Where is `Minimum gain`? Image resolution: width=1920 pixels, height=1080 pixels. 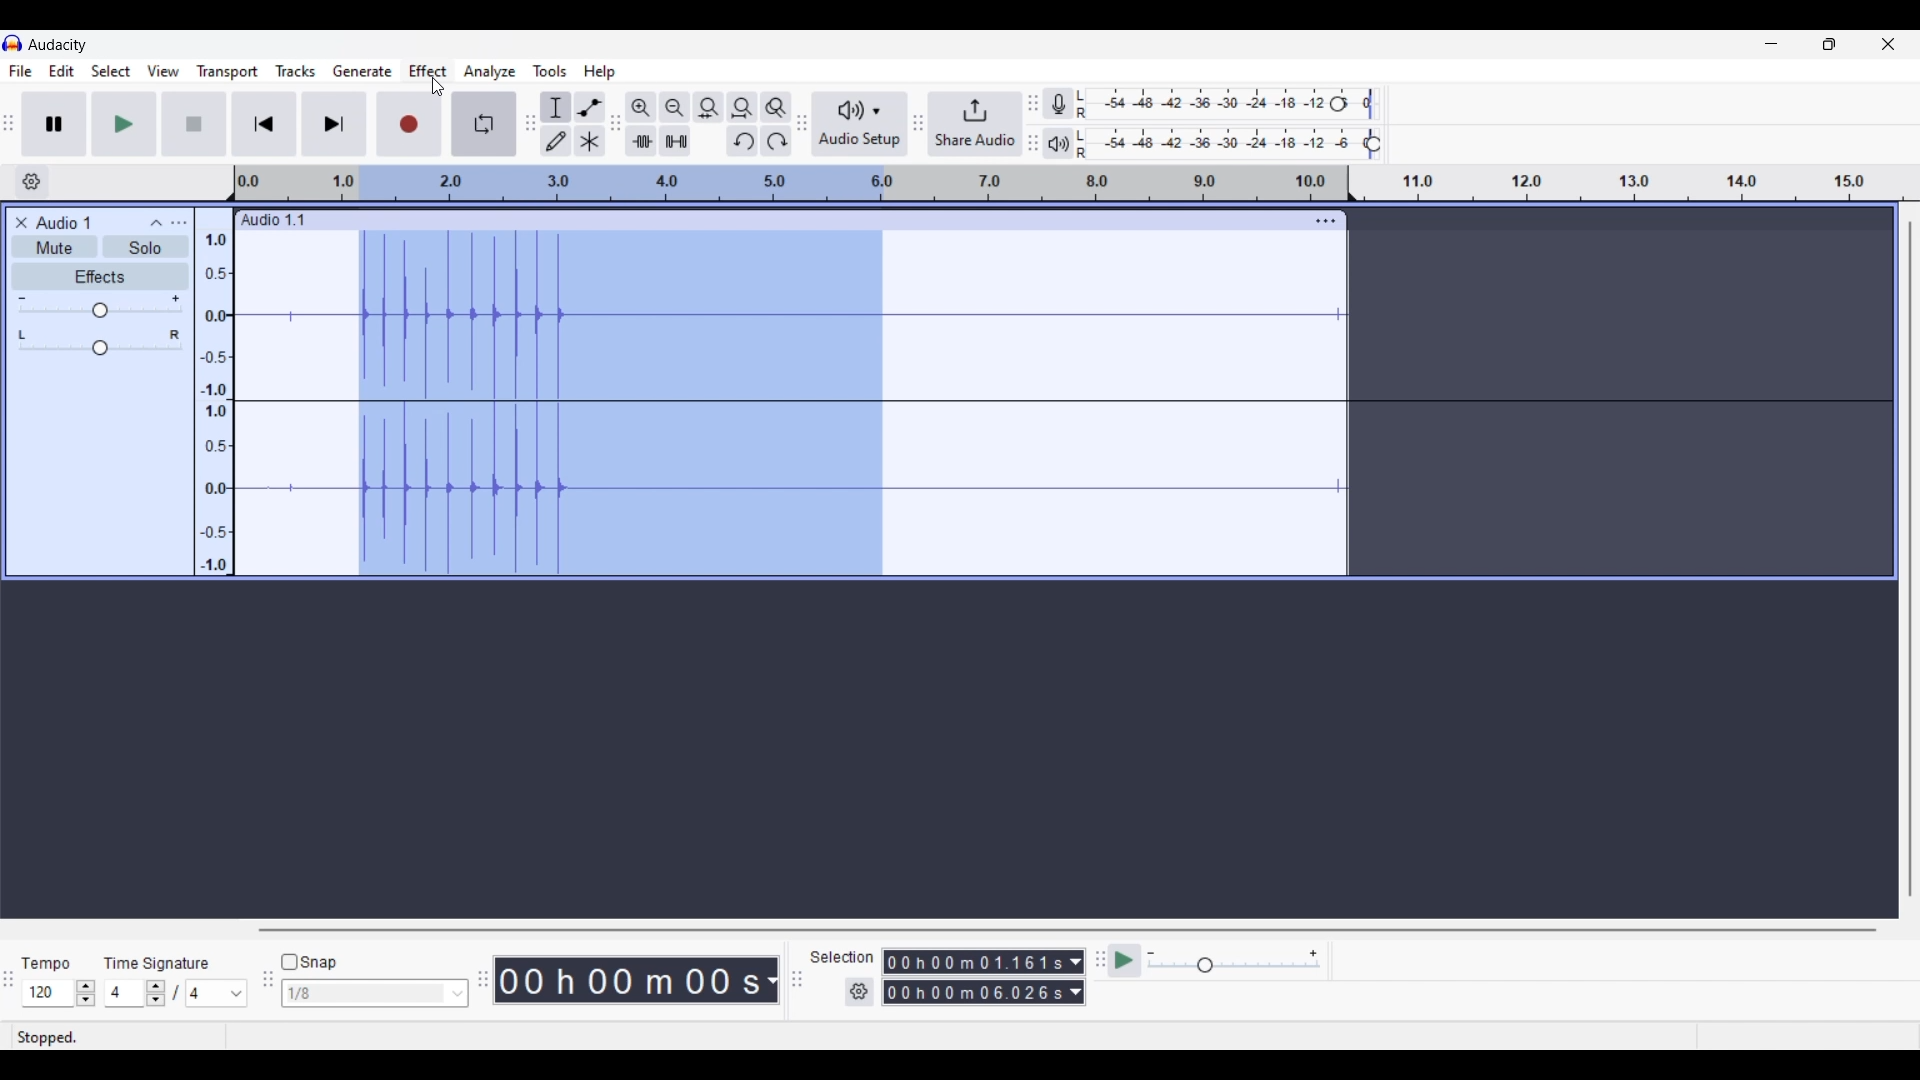 Minimum gain is located at coordinates (21, 298).